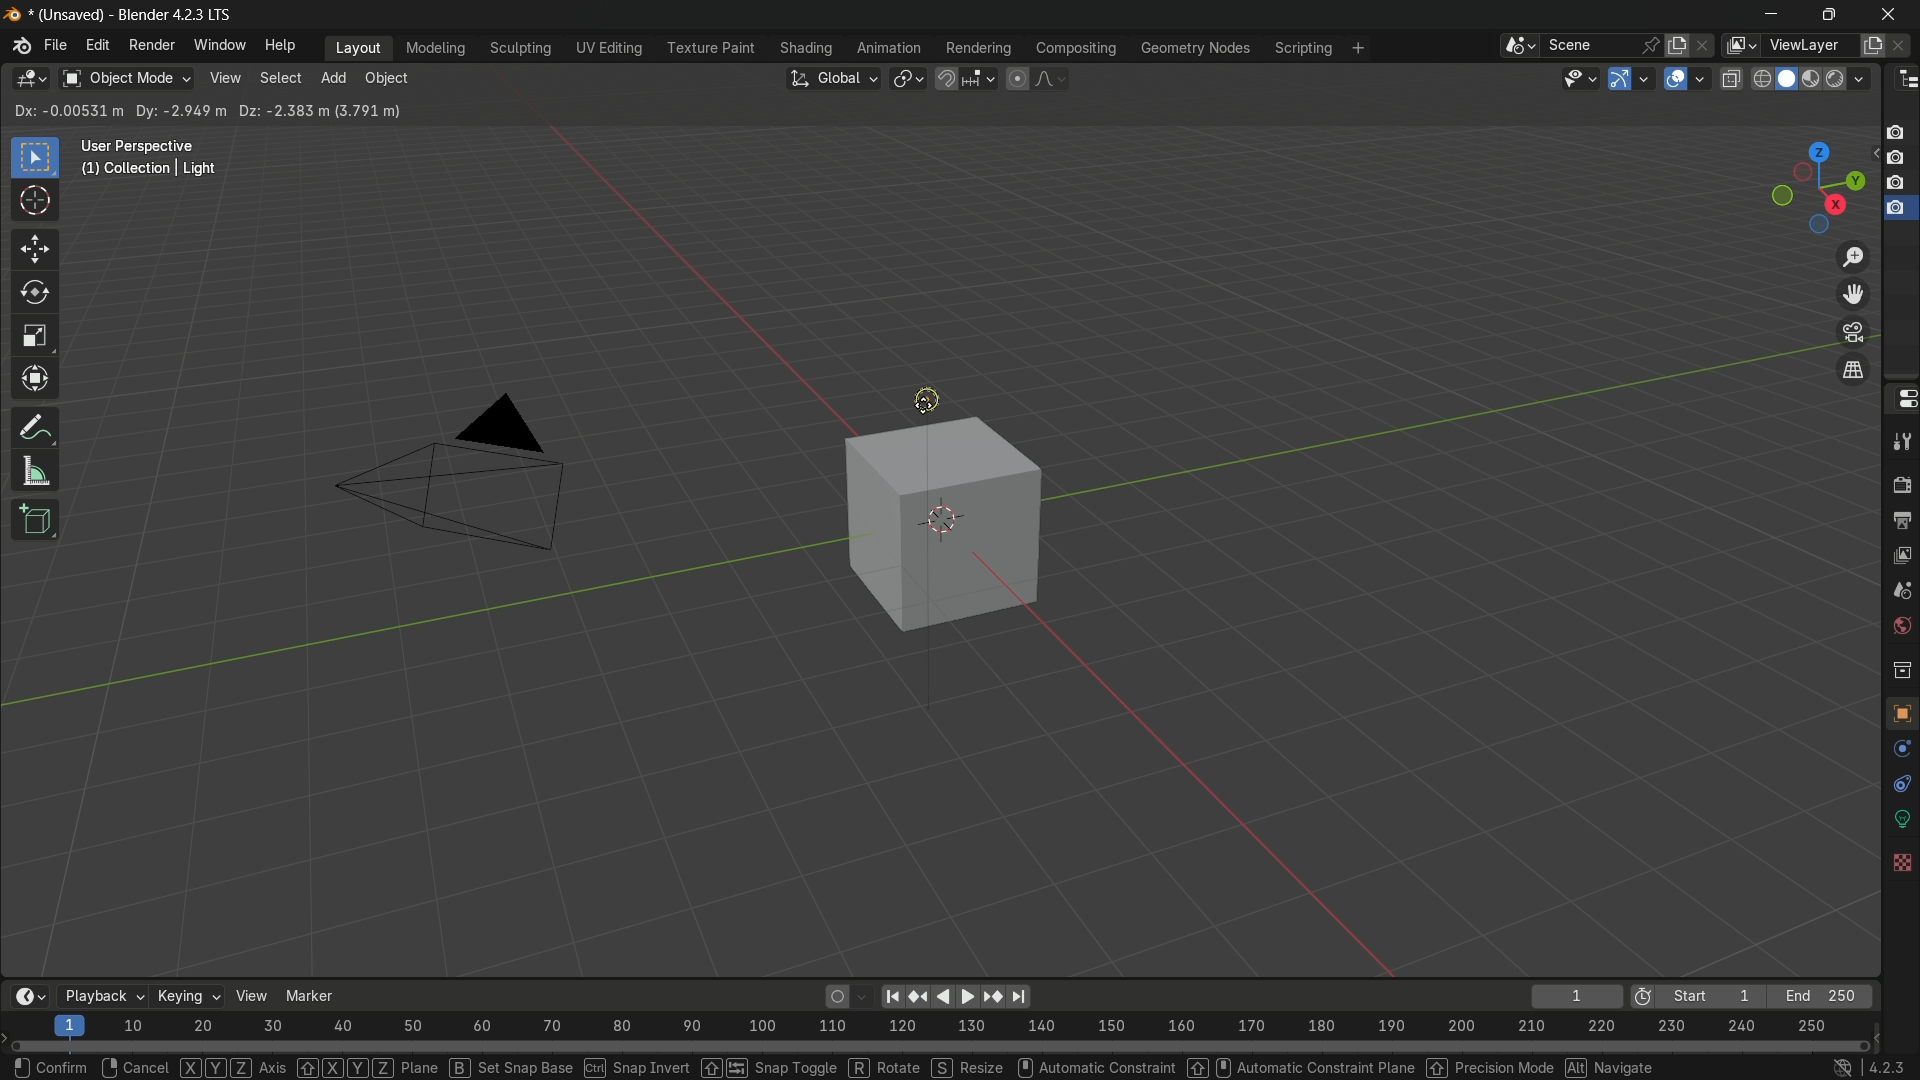  I want to click on Rotate, so click(881, 1067).